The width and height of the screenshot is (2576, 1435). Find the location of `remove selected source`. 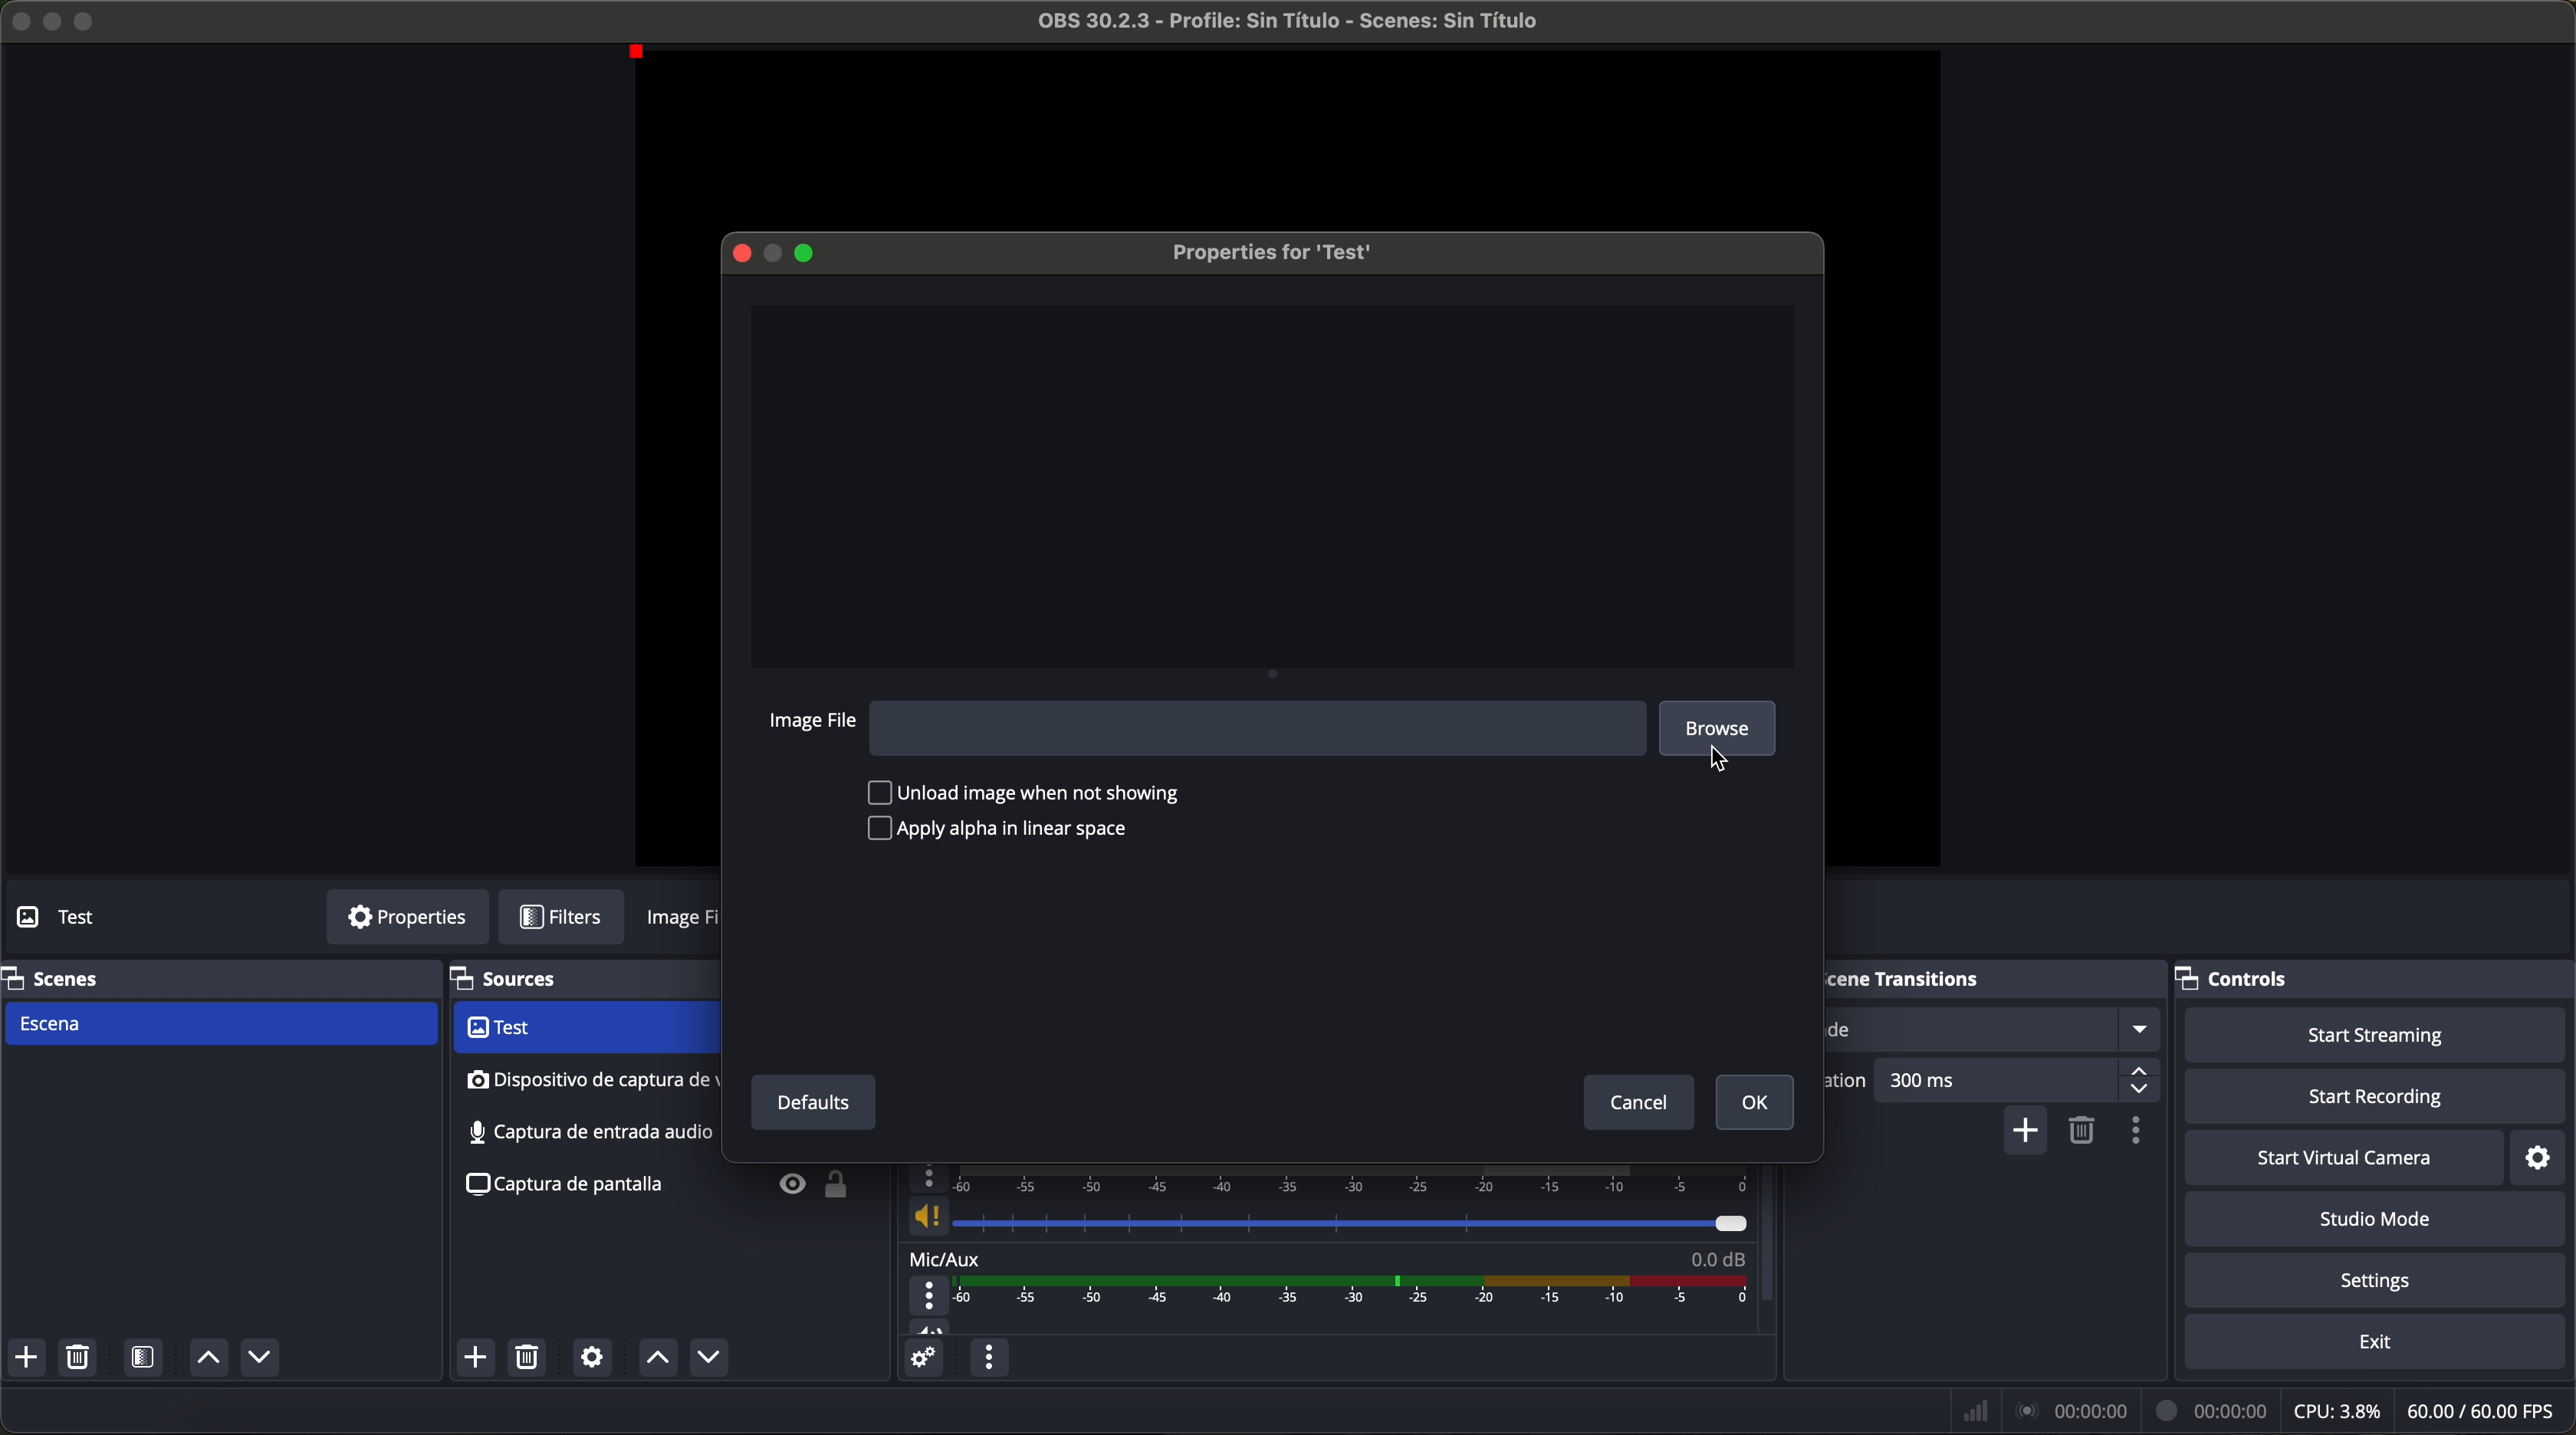

remove selected source is located at coordinates (531, 1357).